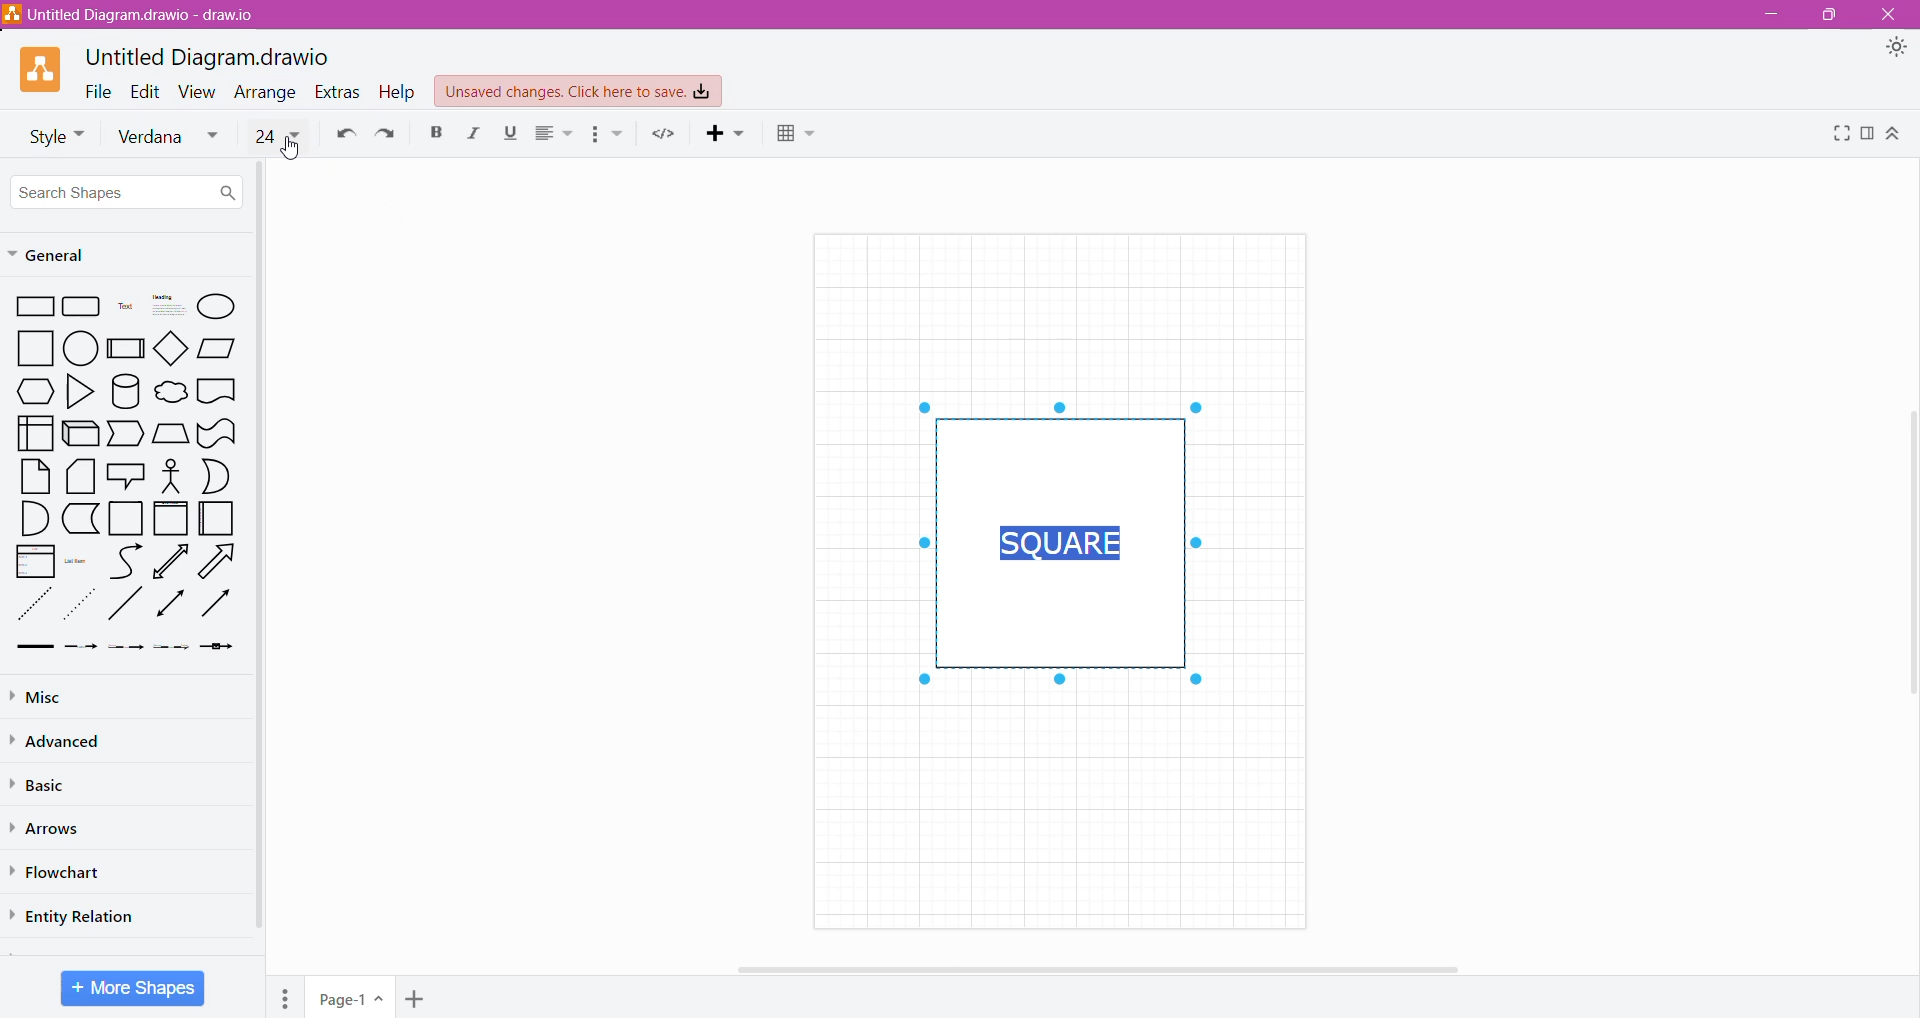 The height and width of the screenshot is (1018, 1920). Describe the element at coordinates (34, 647) in the screenshot. I see `Thick line` at that location.